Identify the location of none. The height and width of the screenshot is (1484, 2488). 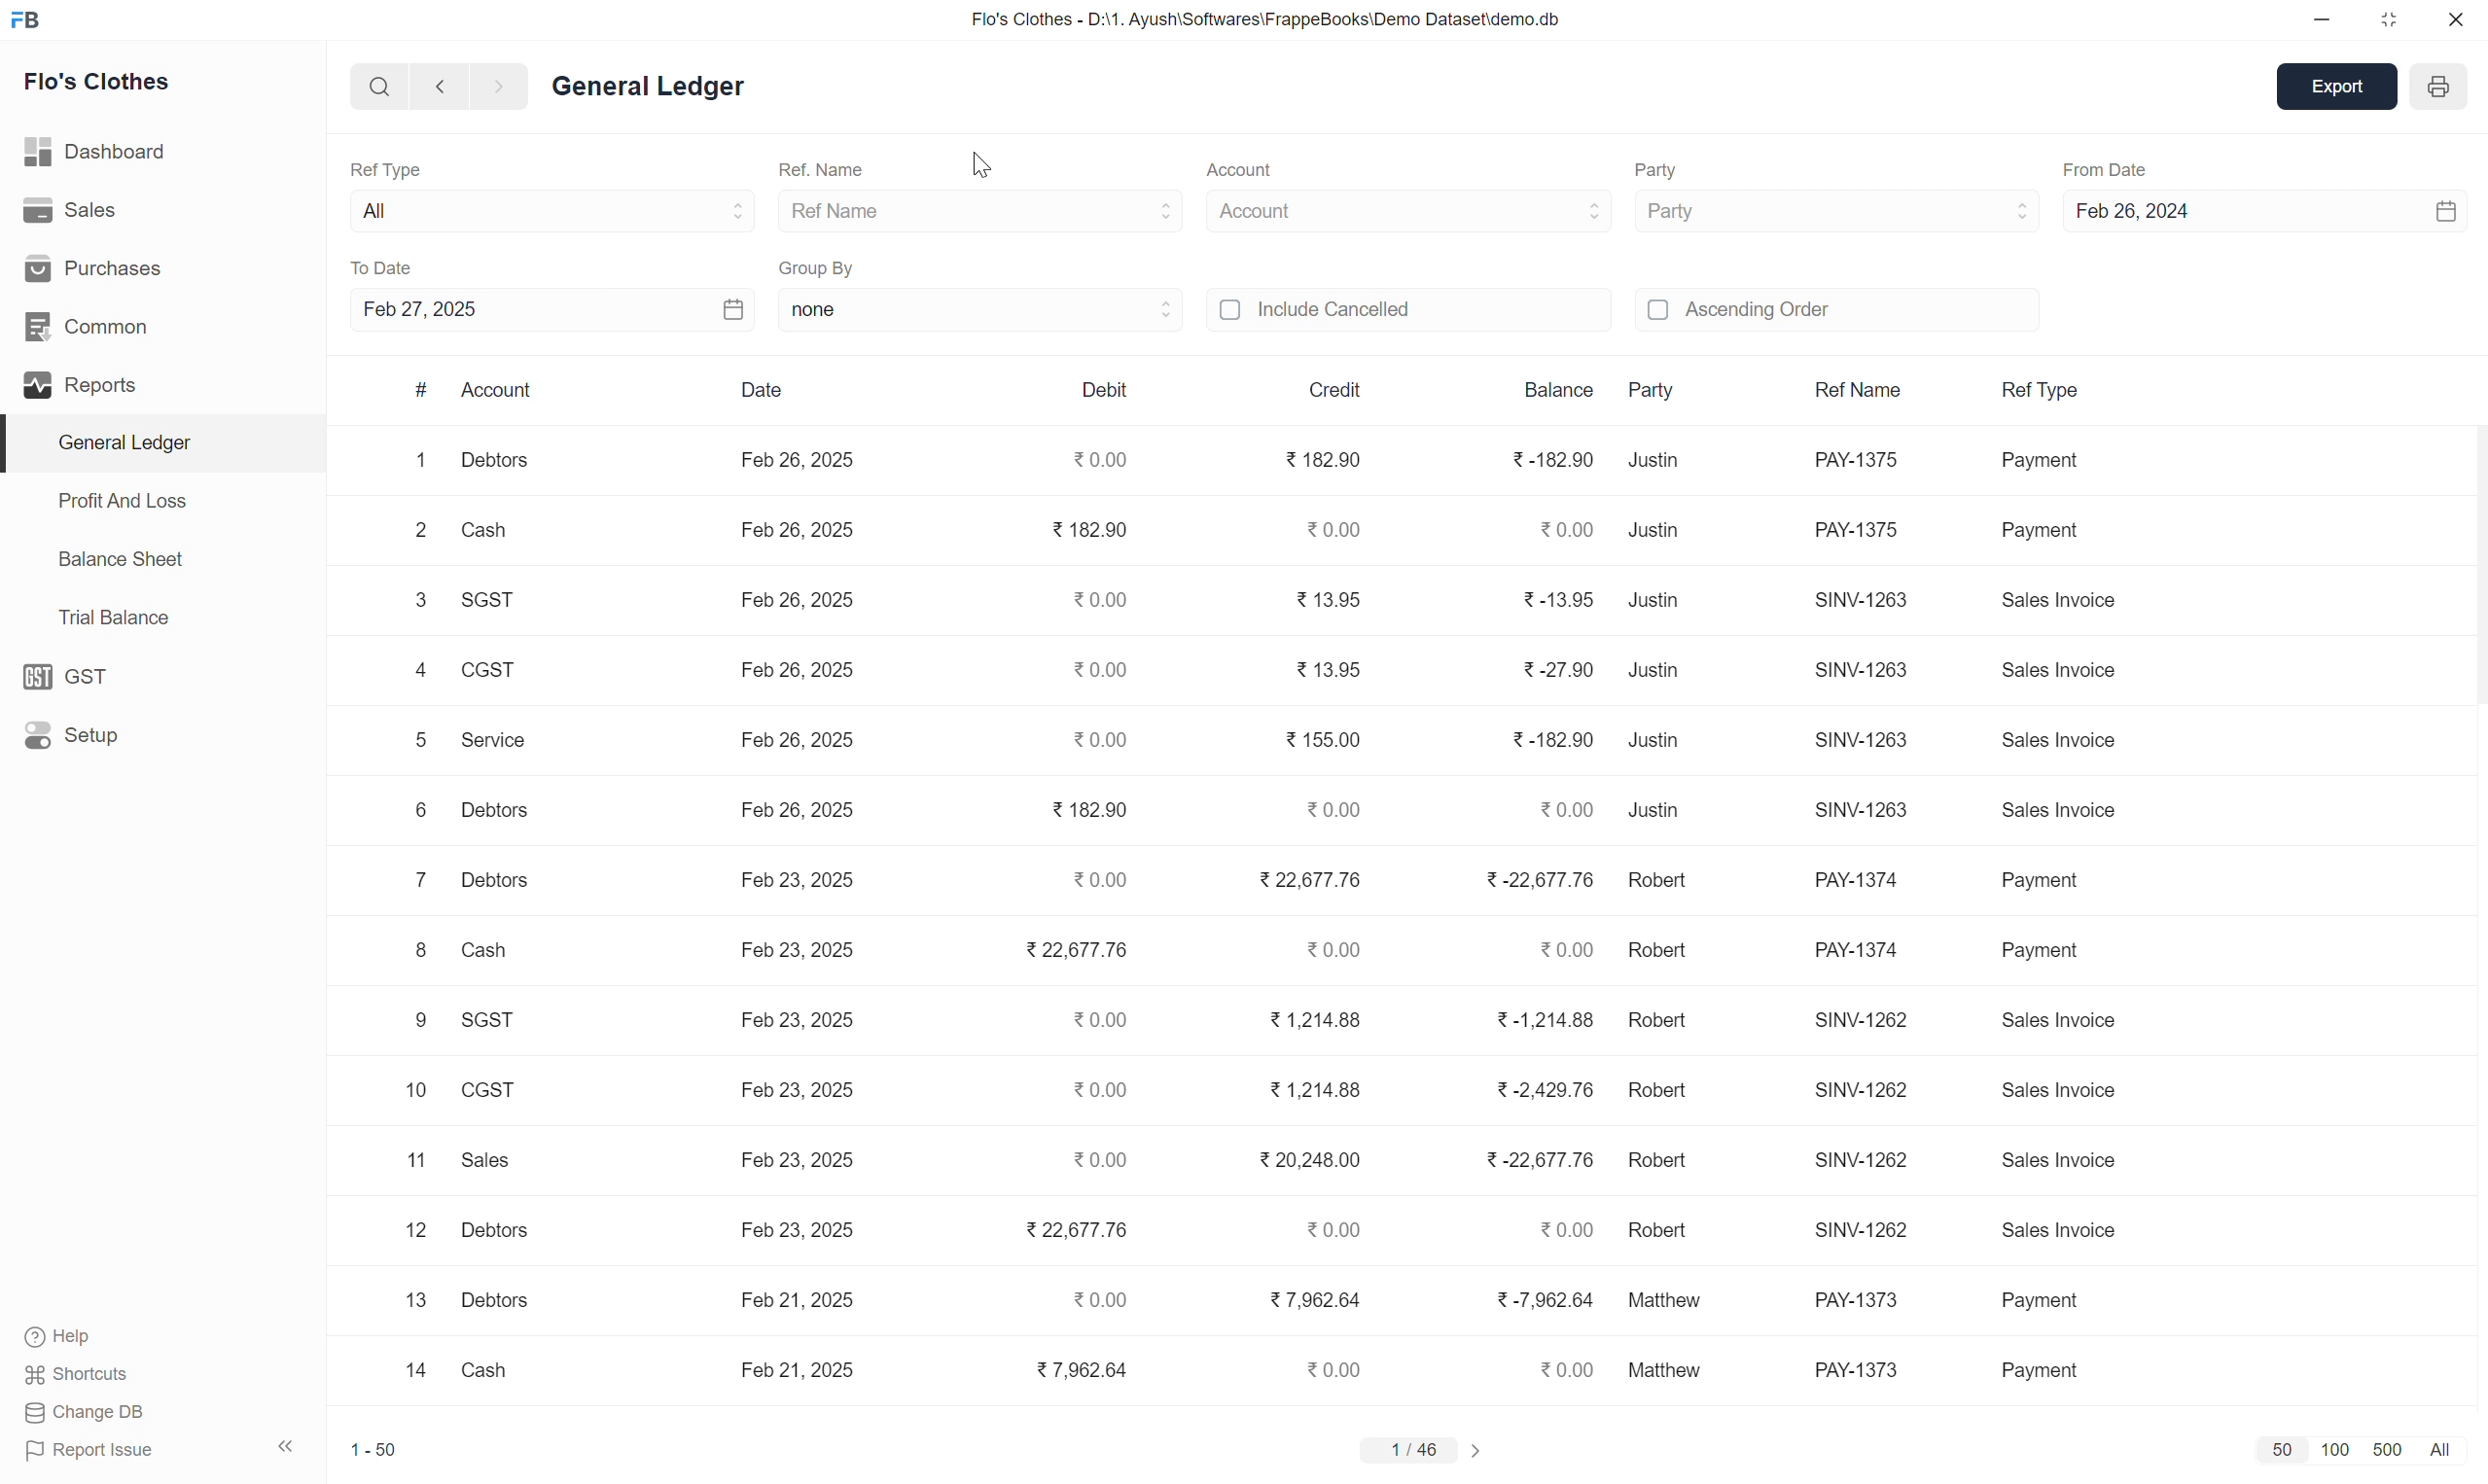
(980, 308).